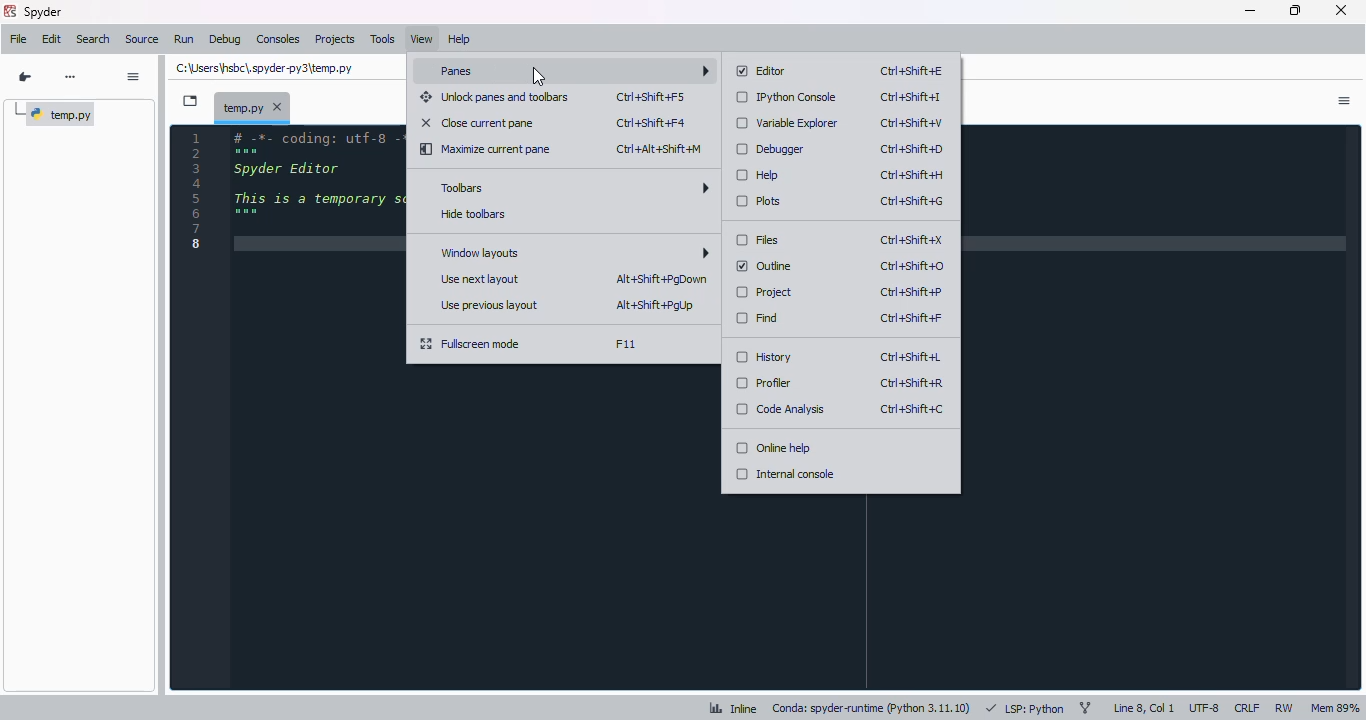 The width and height of the screenshot is (1366, 720). I want to click on profiler, so click(764, 383).